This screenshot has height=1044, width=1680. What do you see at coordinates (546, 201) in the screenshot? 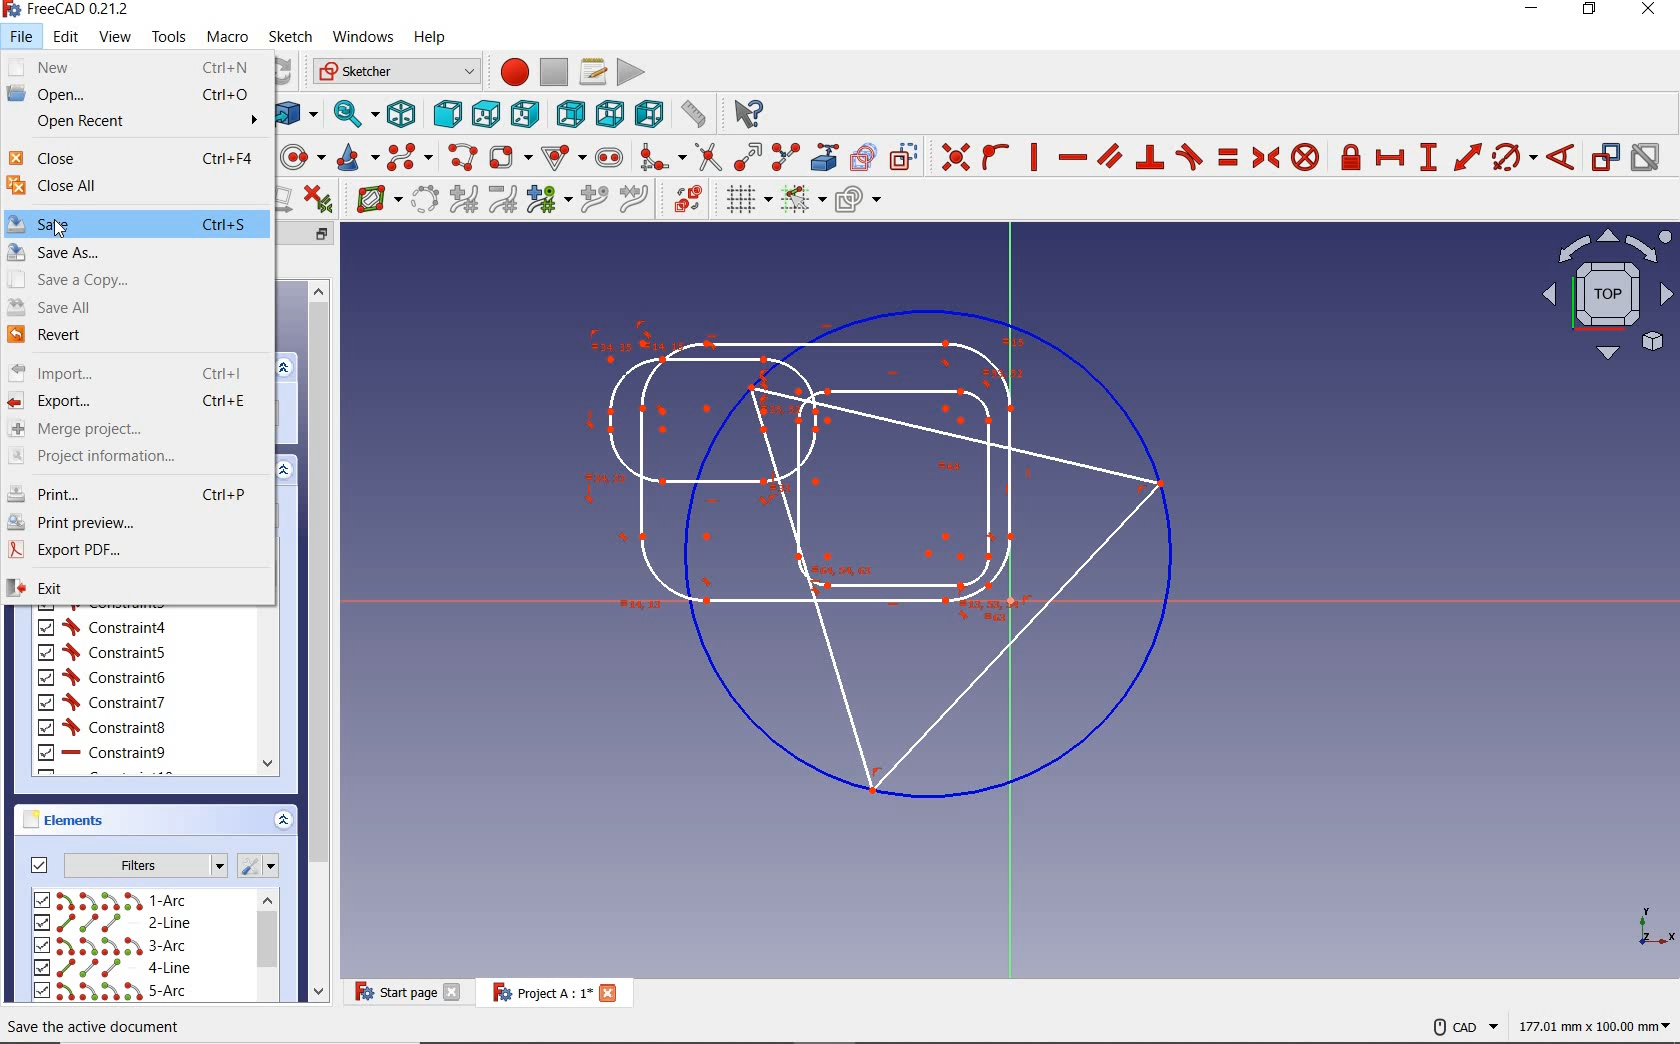
I see `modify knot multiplicity` at bounding box center [546, 201].